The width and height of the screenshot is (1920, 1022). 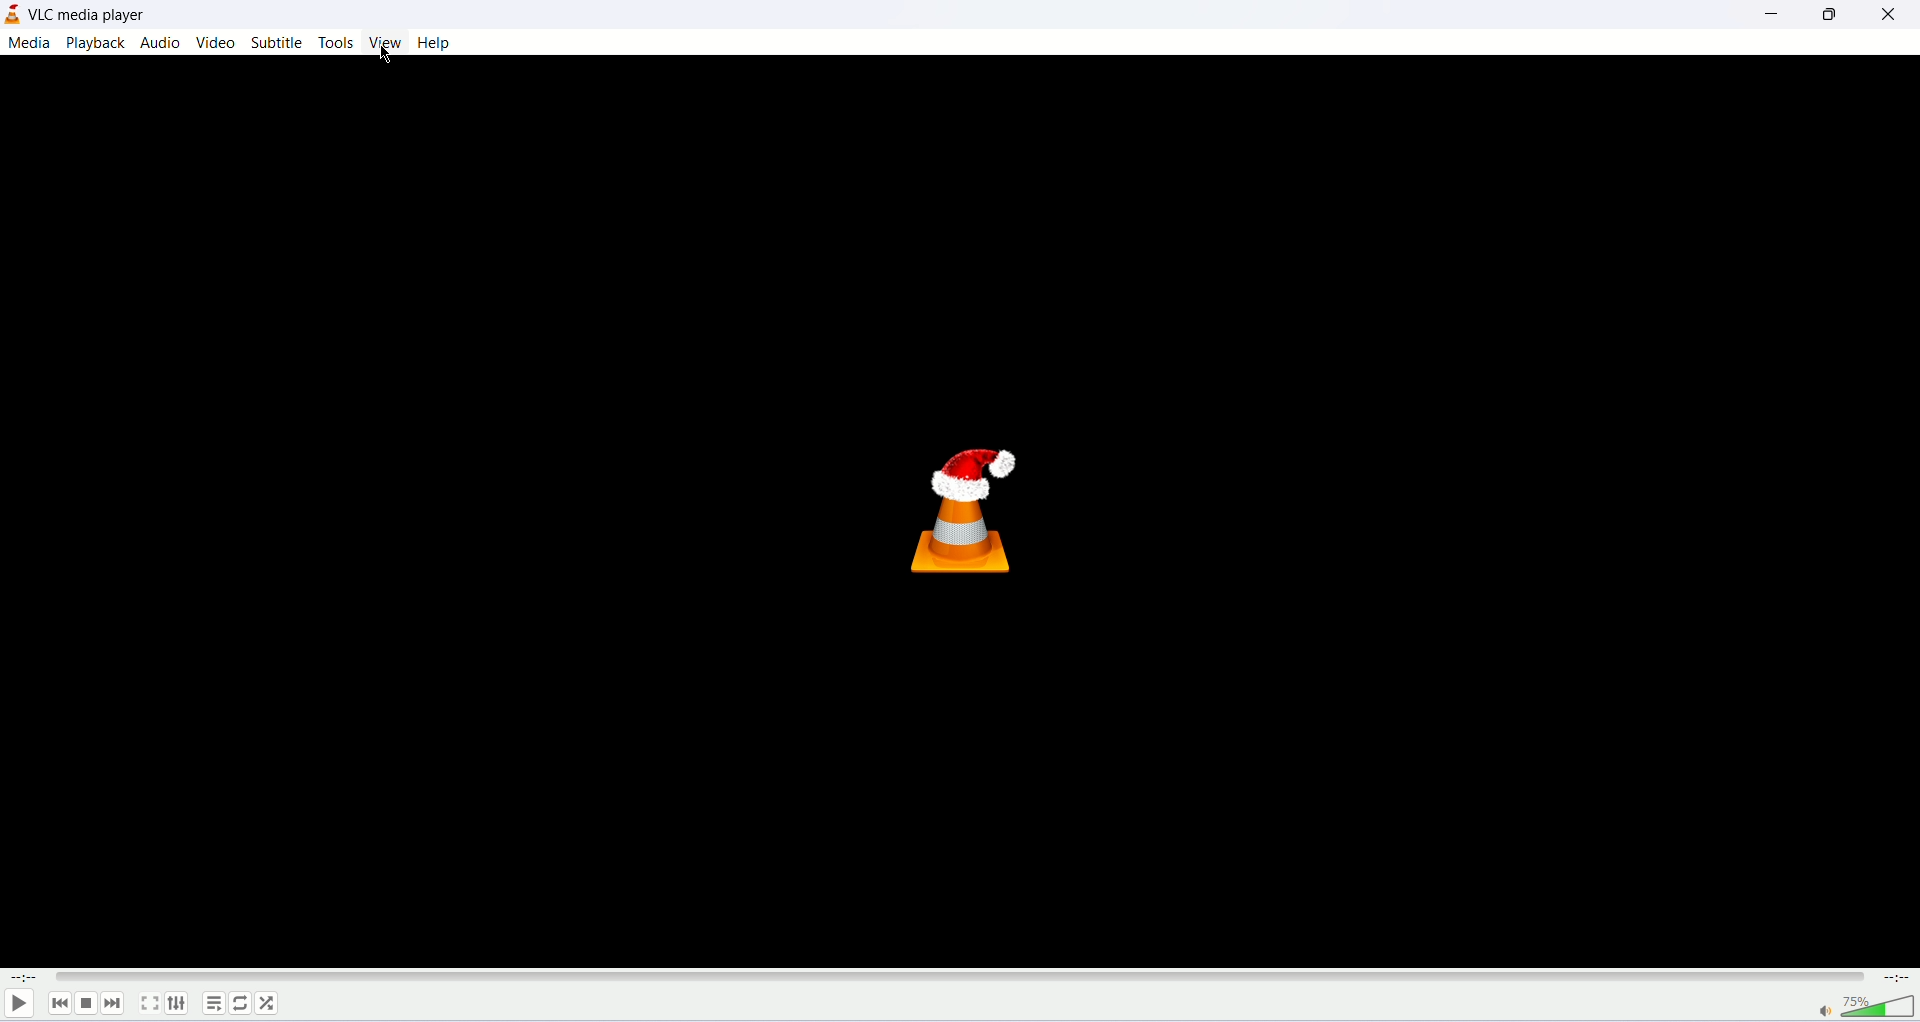 I want to click on playback, so click(x=97, y=43).